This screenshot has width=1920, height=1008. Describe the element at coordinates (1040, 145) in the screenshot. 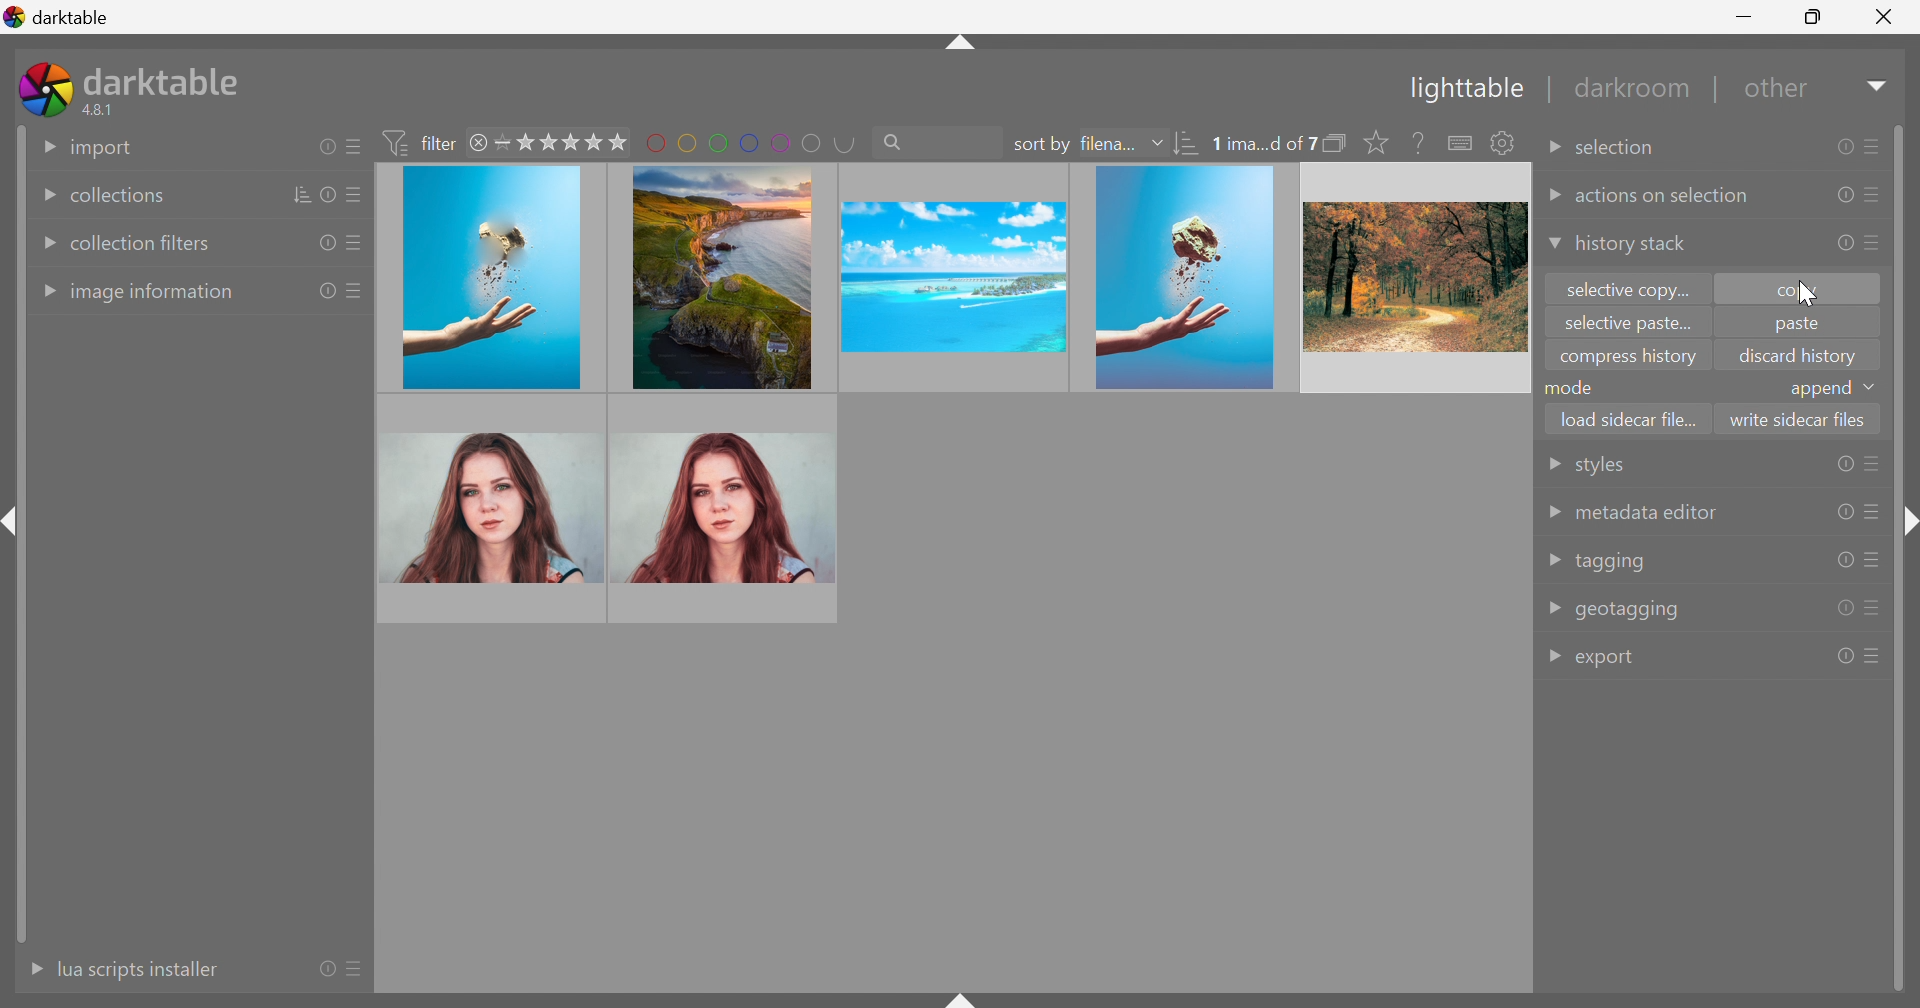

I see `sort by` at that location.